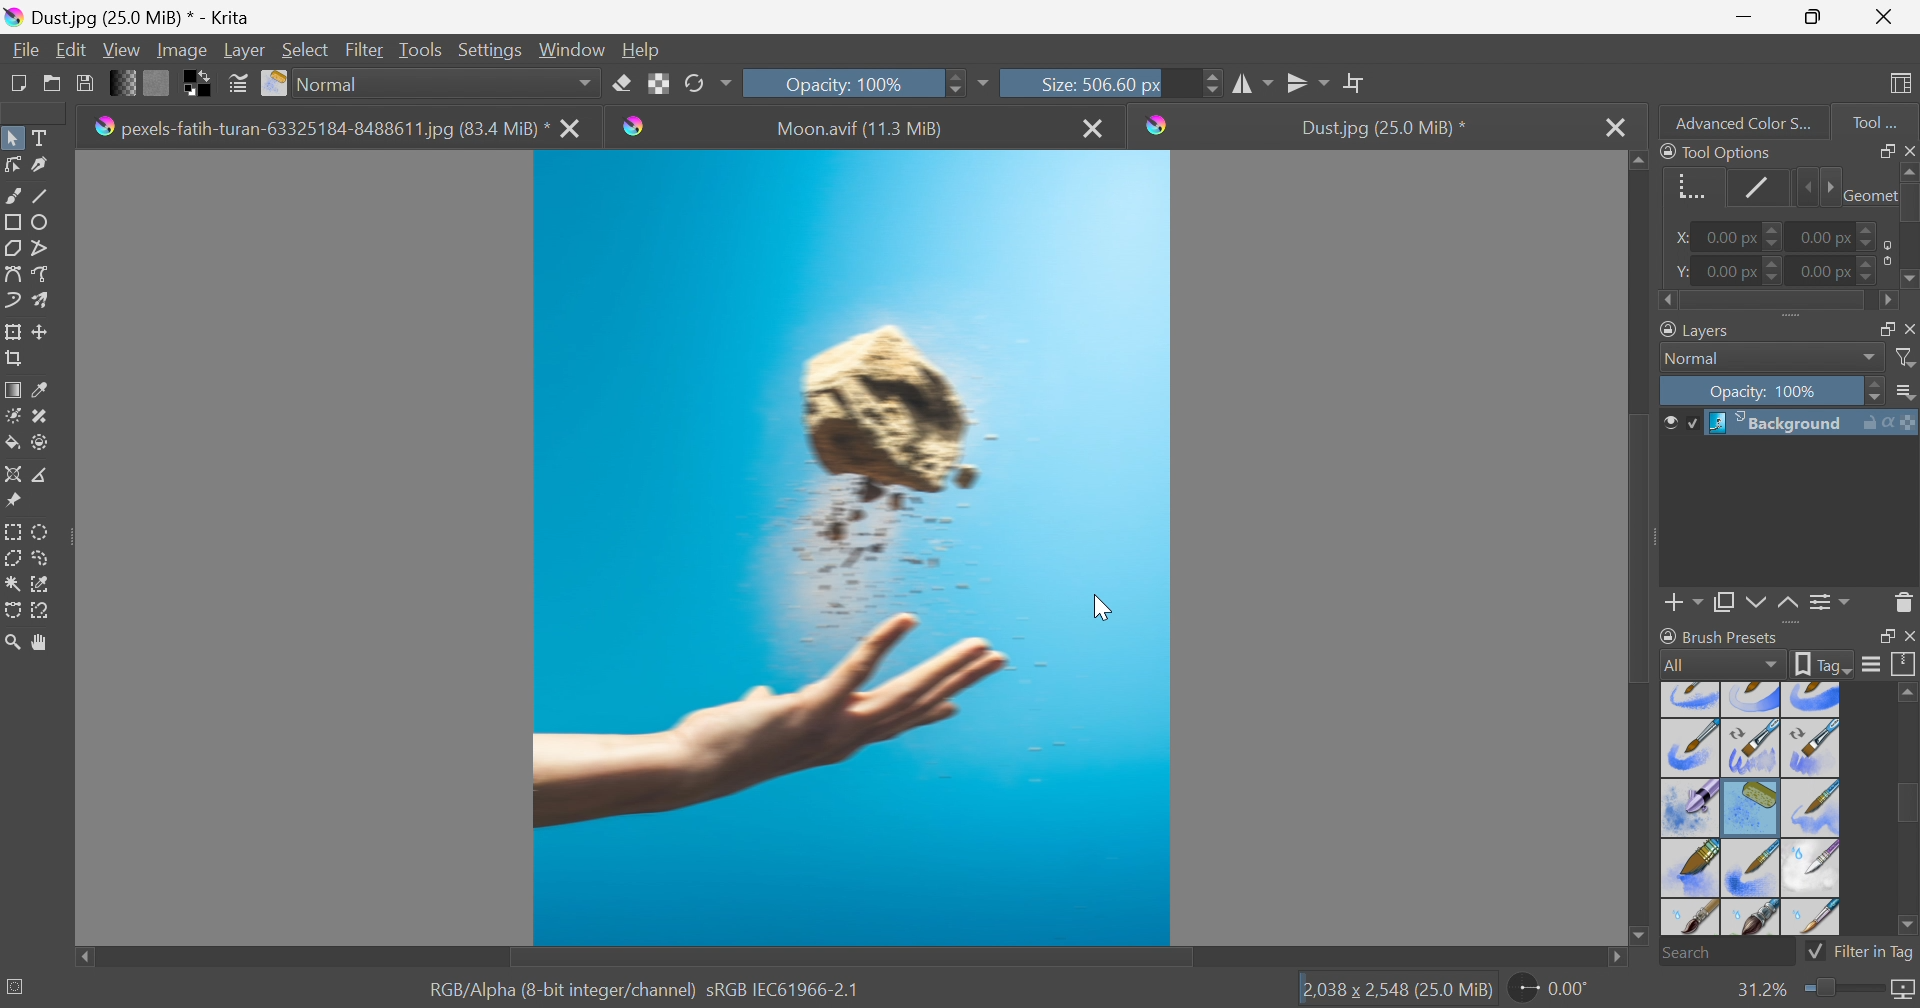 The width and height of the screenshot is (1920, 1008). I want to click on Restore Down, so click(1813, 17).